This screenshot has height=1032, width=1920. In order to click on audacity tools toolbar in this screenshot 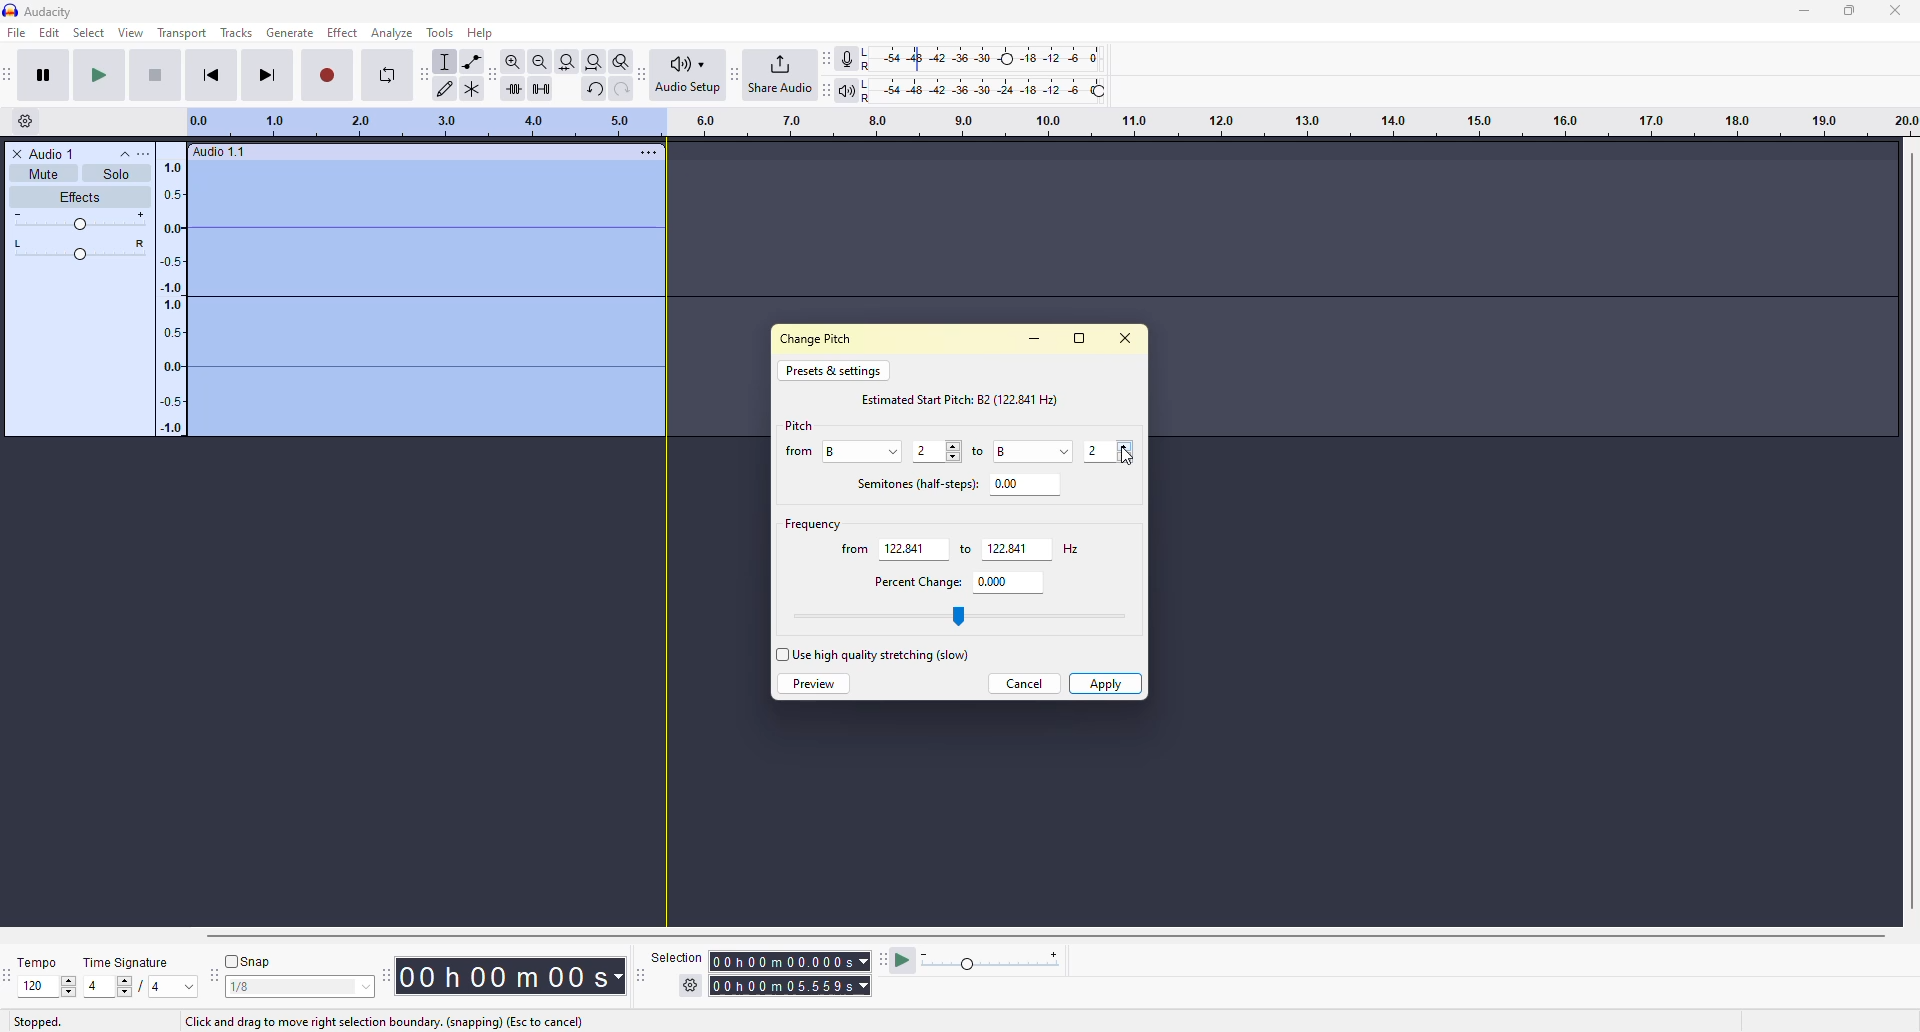, I will do `click(424, 73)`.